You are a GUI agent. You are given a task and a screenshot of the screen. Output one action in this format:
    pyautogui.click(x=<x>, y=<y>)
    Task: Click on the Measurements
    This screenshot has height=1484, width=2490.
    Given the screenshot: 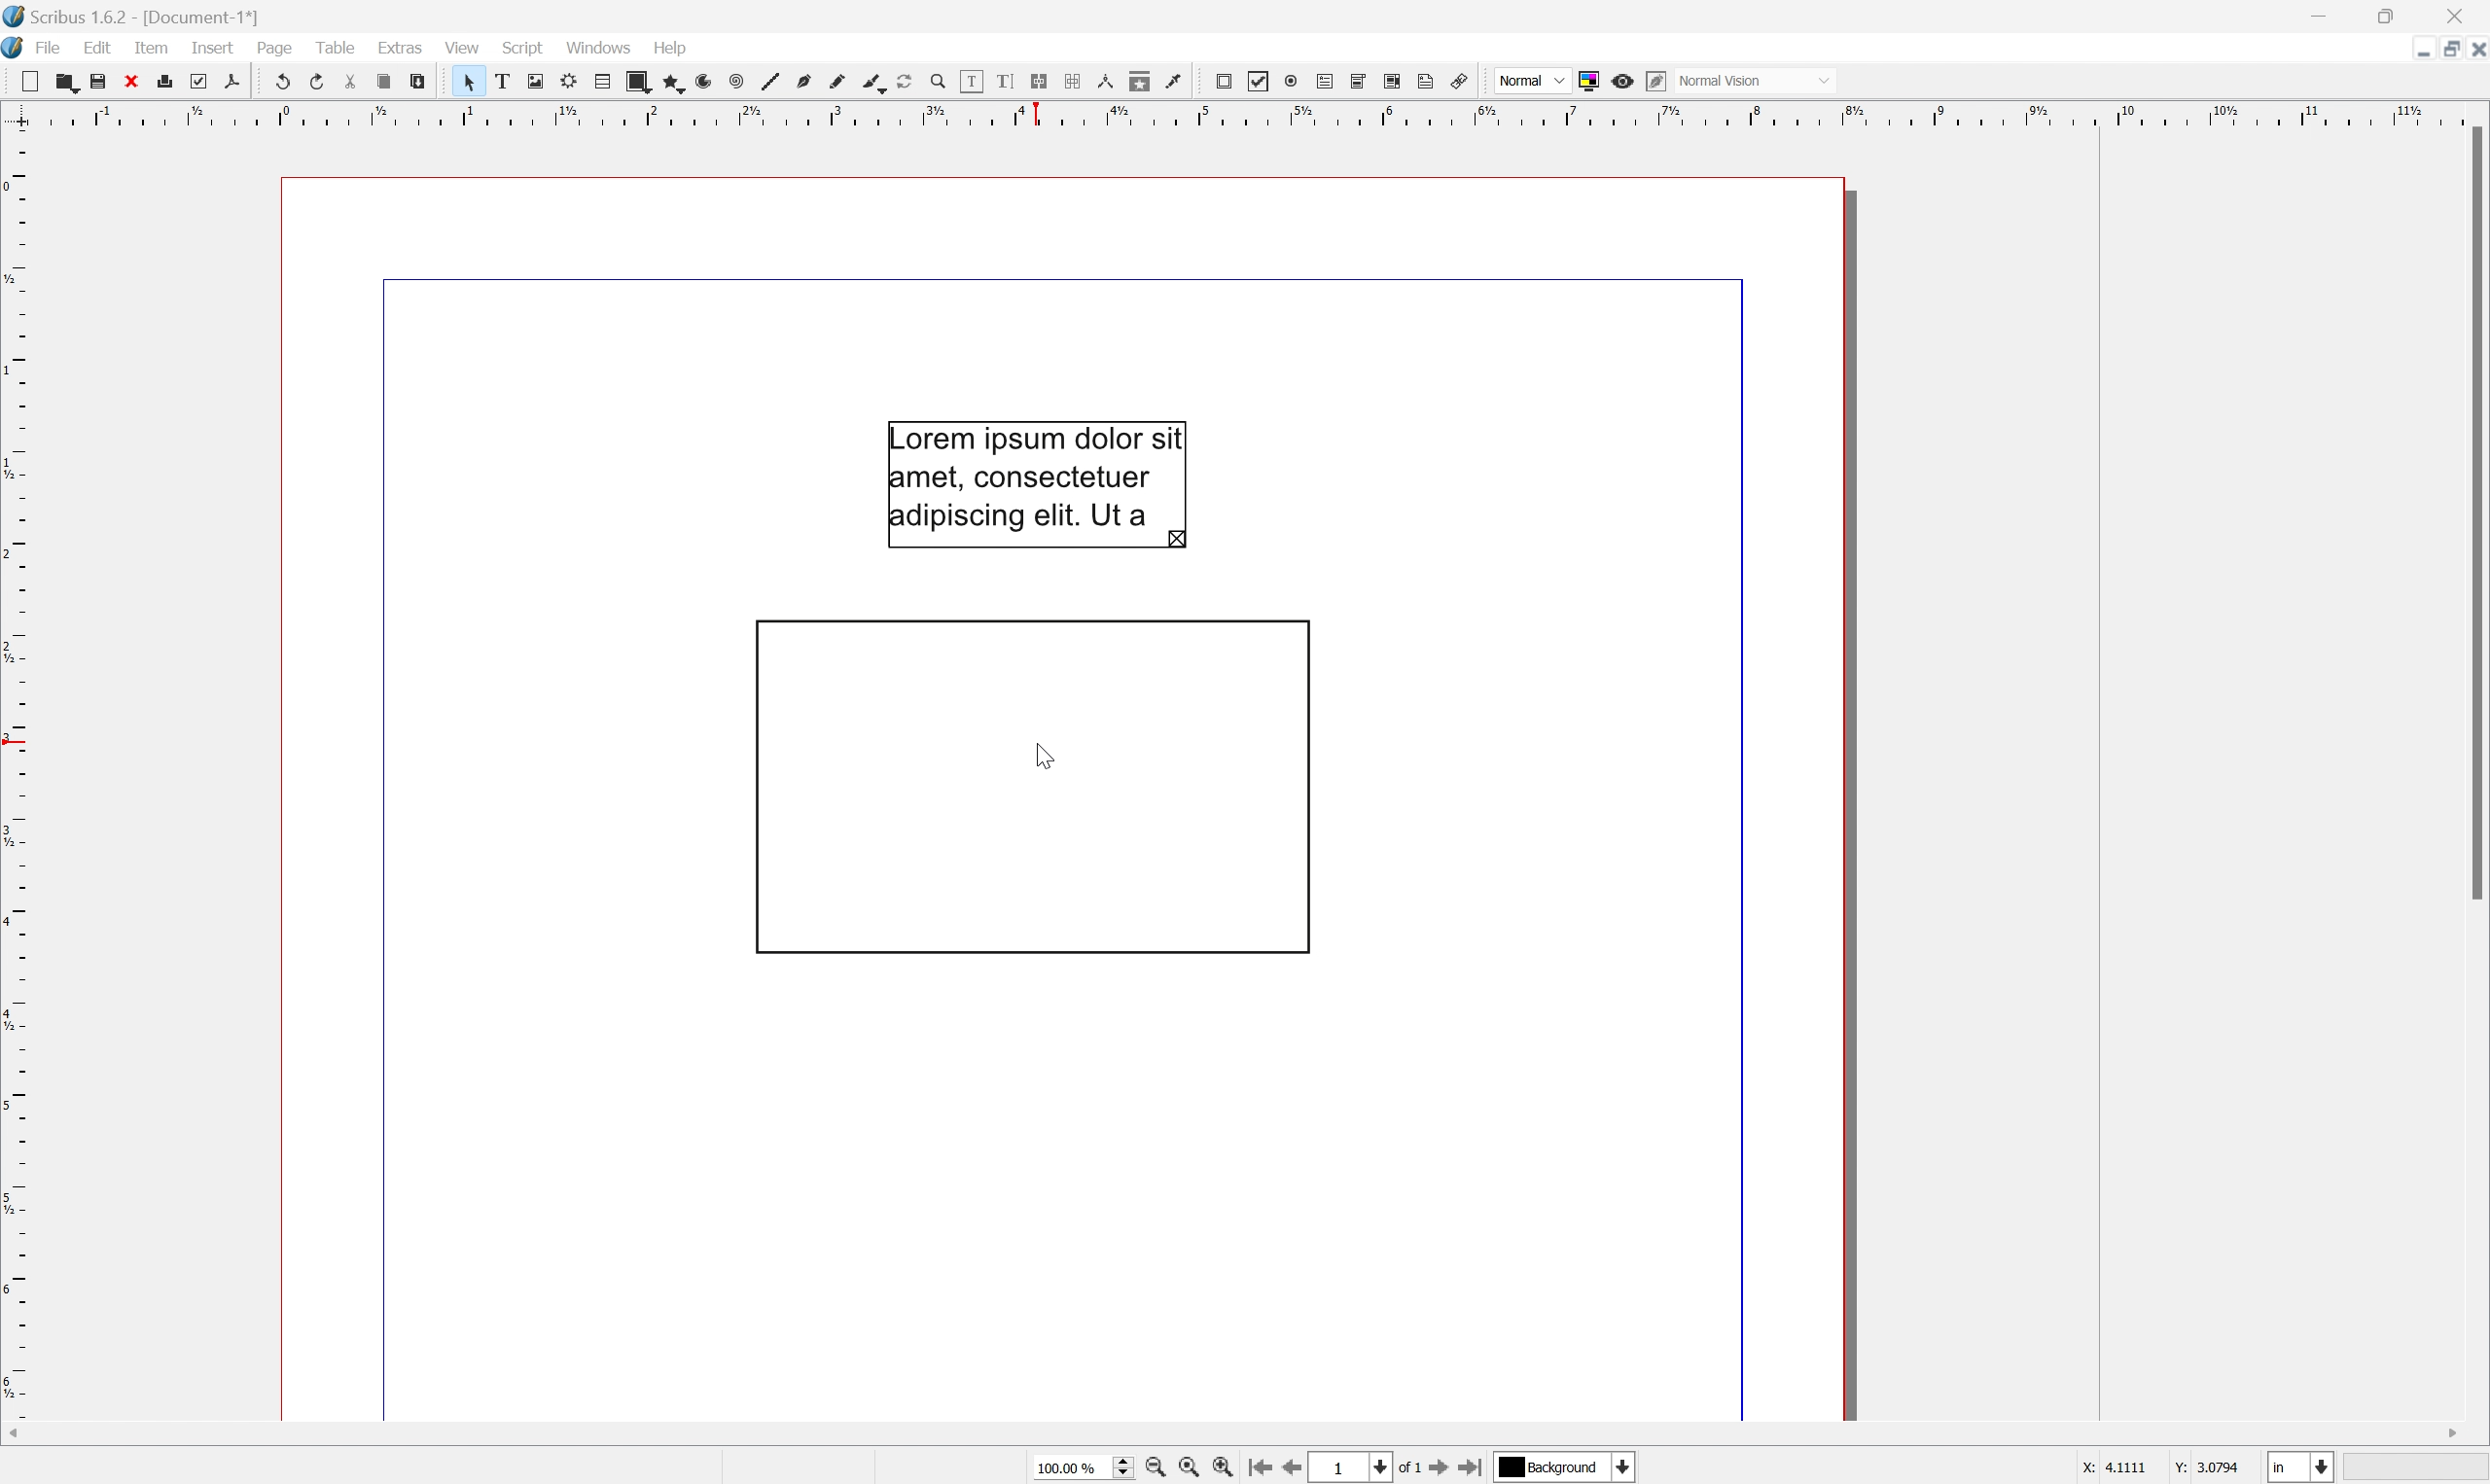 What is the action you would take?
    pyautogui.click(x=1107, y=81)
    